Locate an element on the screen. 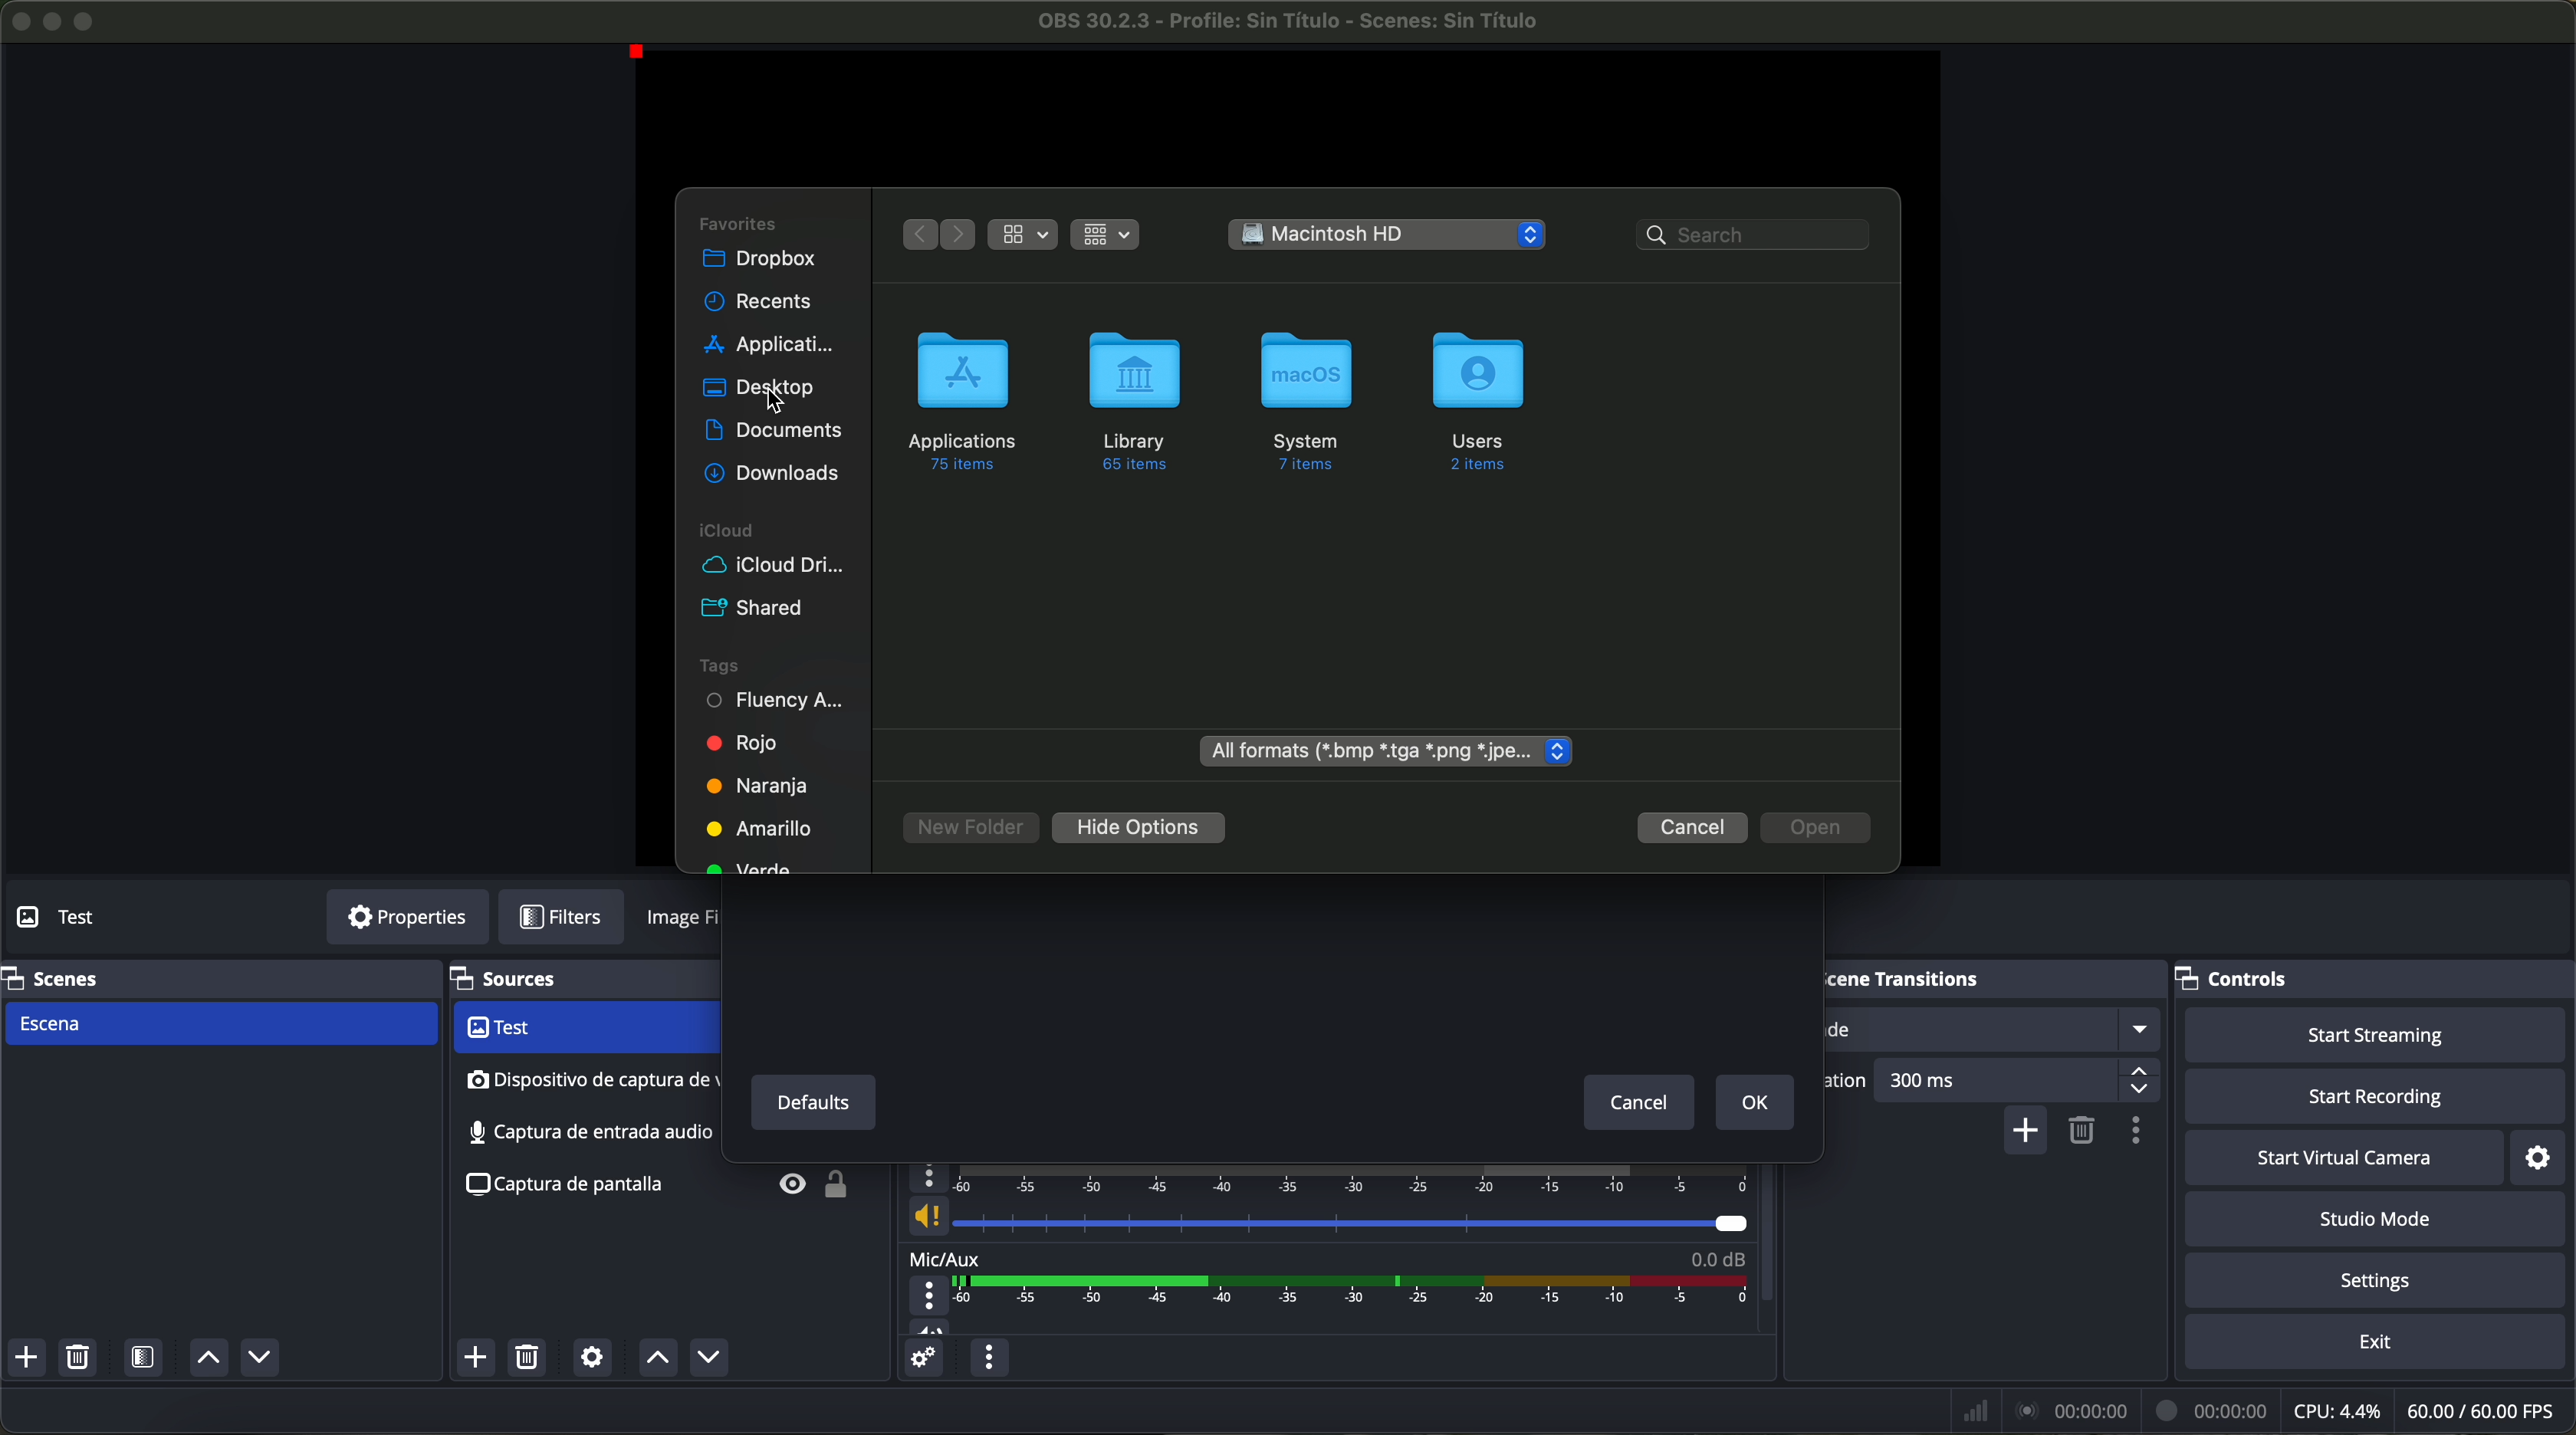  remove configurable transition is located at coordinates (2085, 1132).